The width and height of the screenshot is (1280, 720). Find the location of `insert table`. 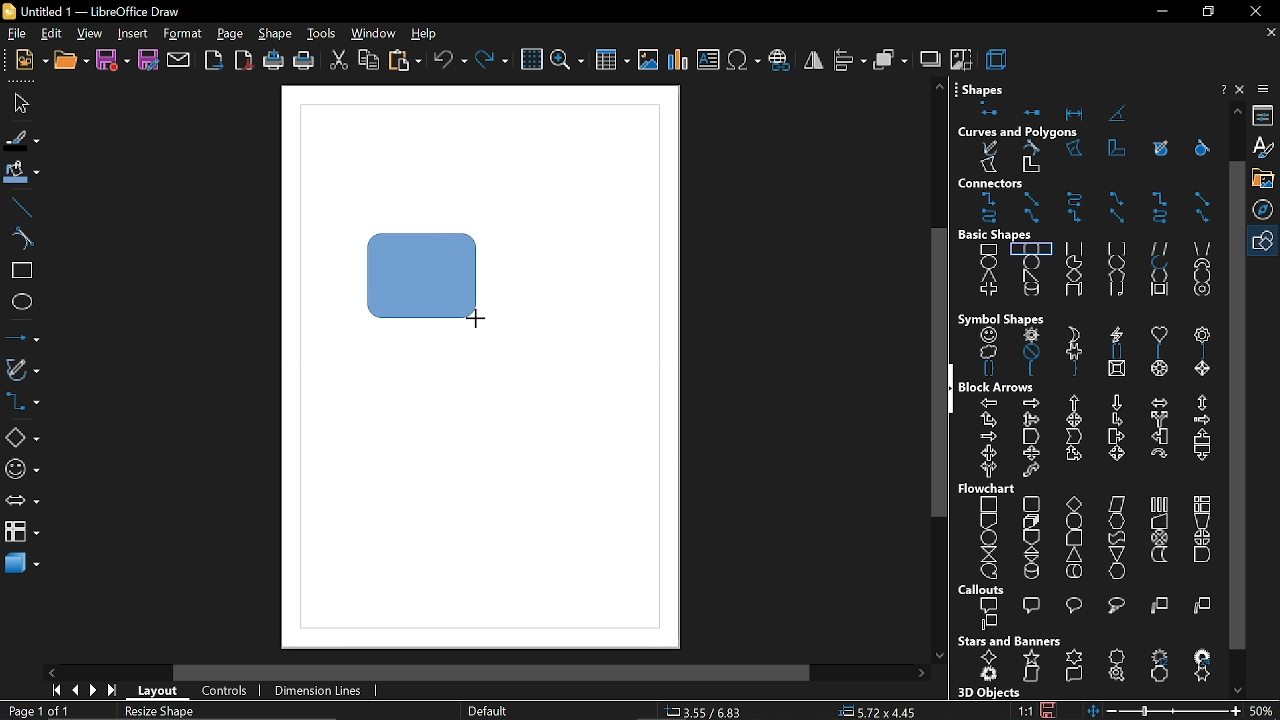

insert table is located at coordinates (613, 63).